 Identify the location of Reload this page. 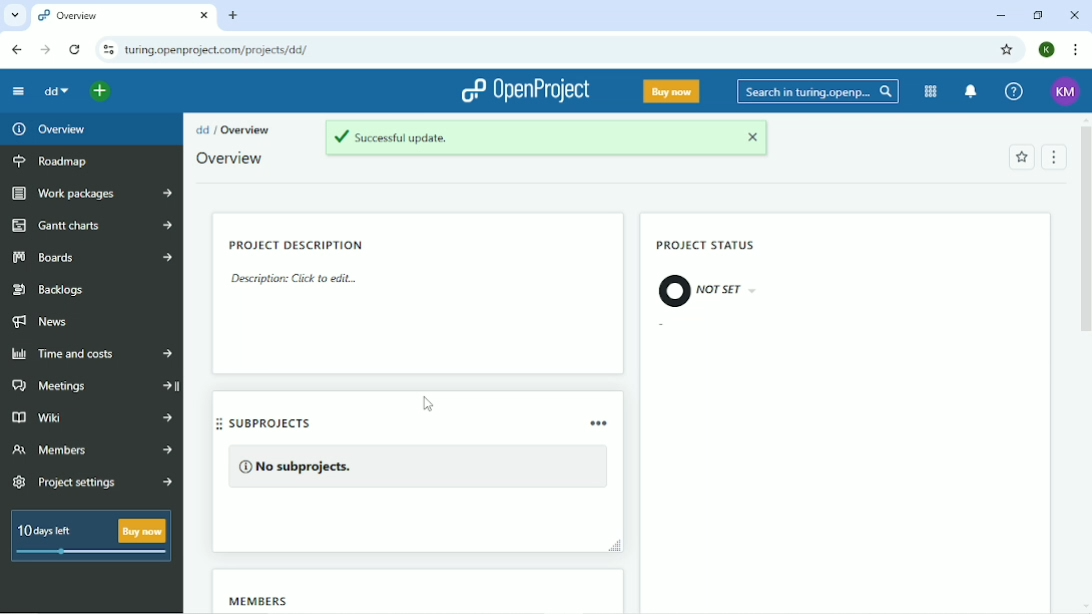
(77, 49).